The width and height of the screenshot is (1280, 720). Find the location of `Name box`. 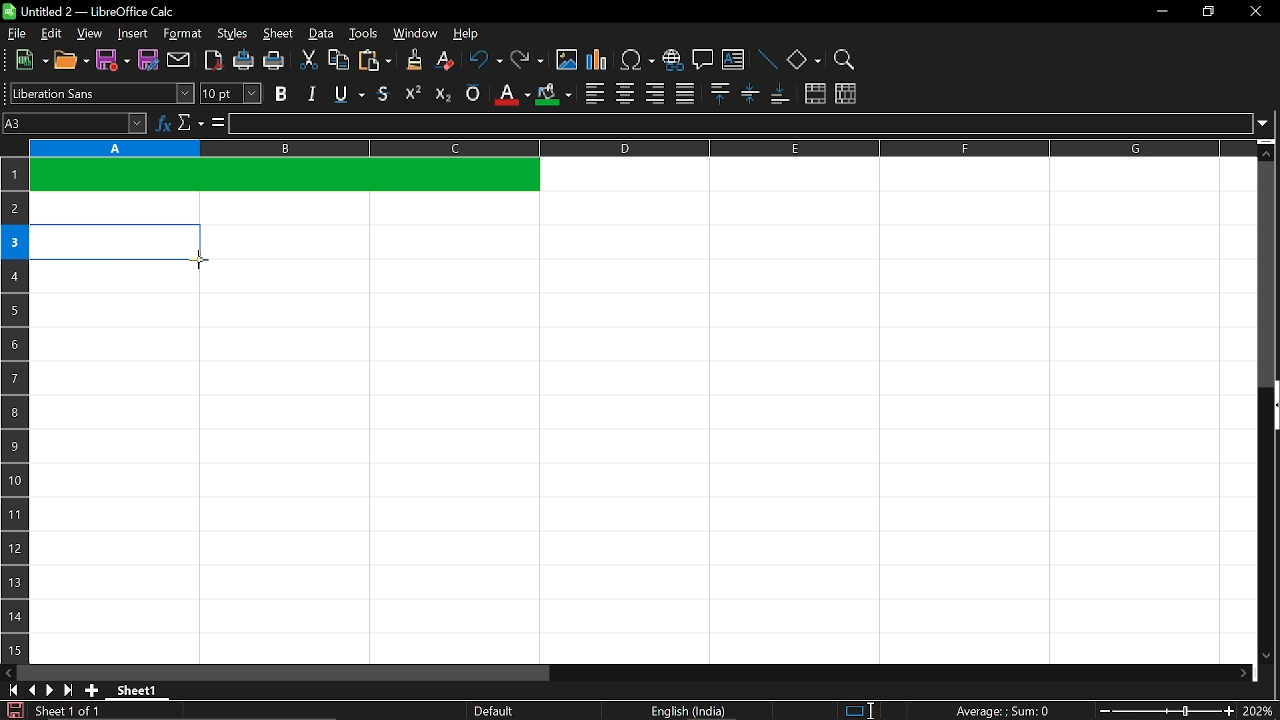

Name box is located at coordinates (75, 124).